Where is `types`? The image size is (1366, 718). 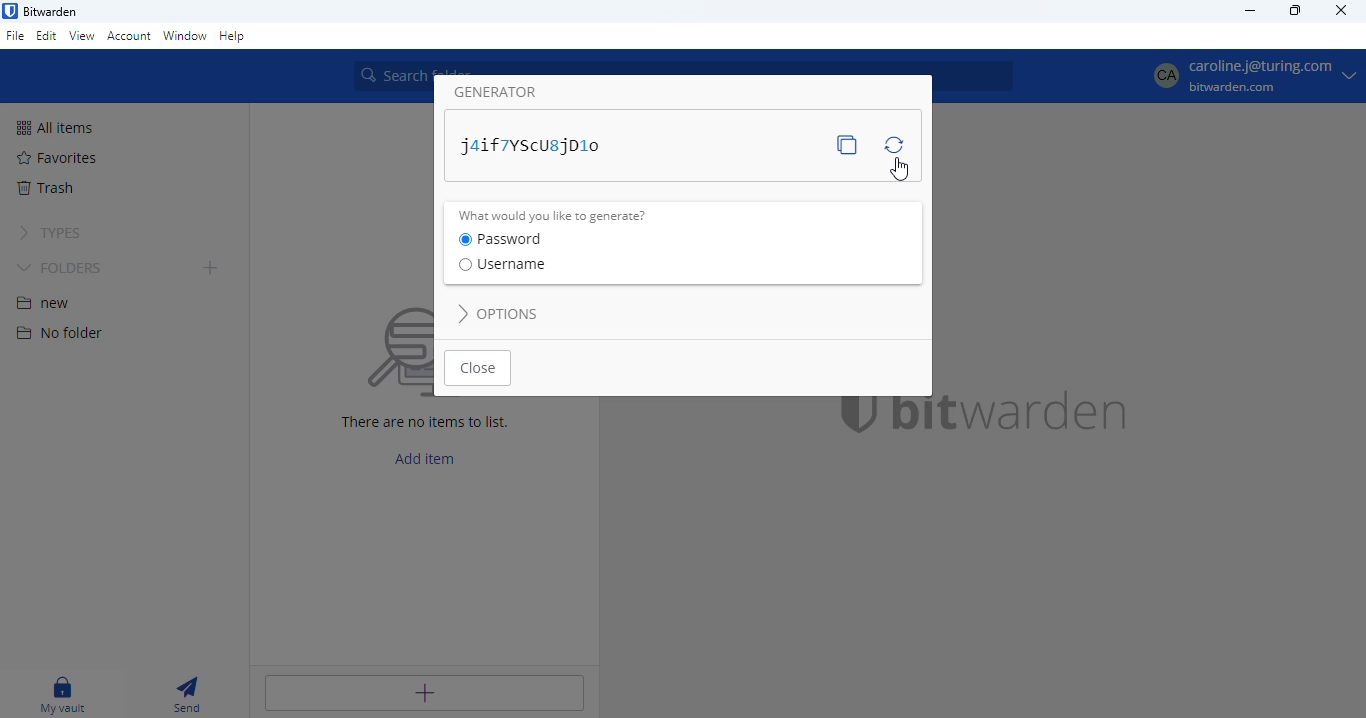
types is located at coordinates (49, 233).